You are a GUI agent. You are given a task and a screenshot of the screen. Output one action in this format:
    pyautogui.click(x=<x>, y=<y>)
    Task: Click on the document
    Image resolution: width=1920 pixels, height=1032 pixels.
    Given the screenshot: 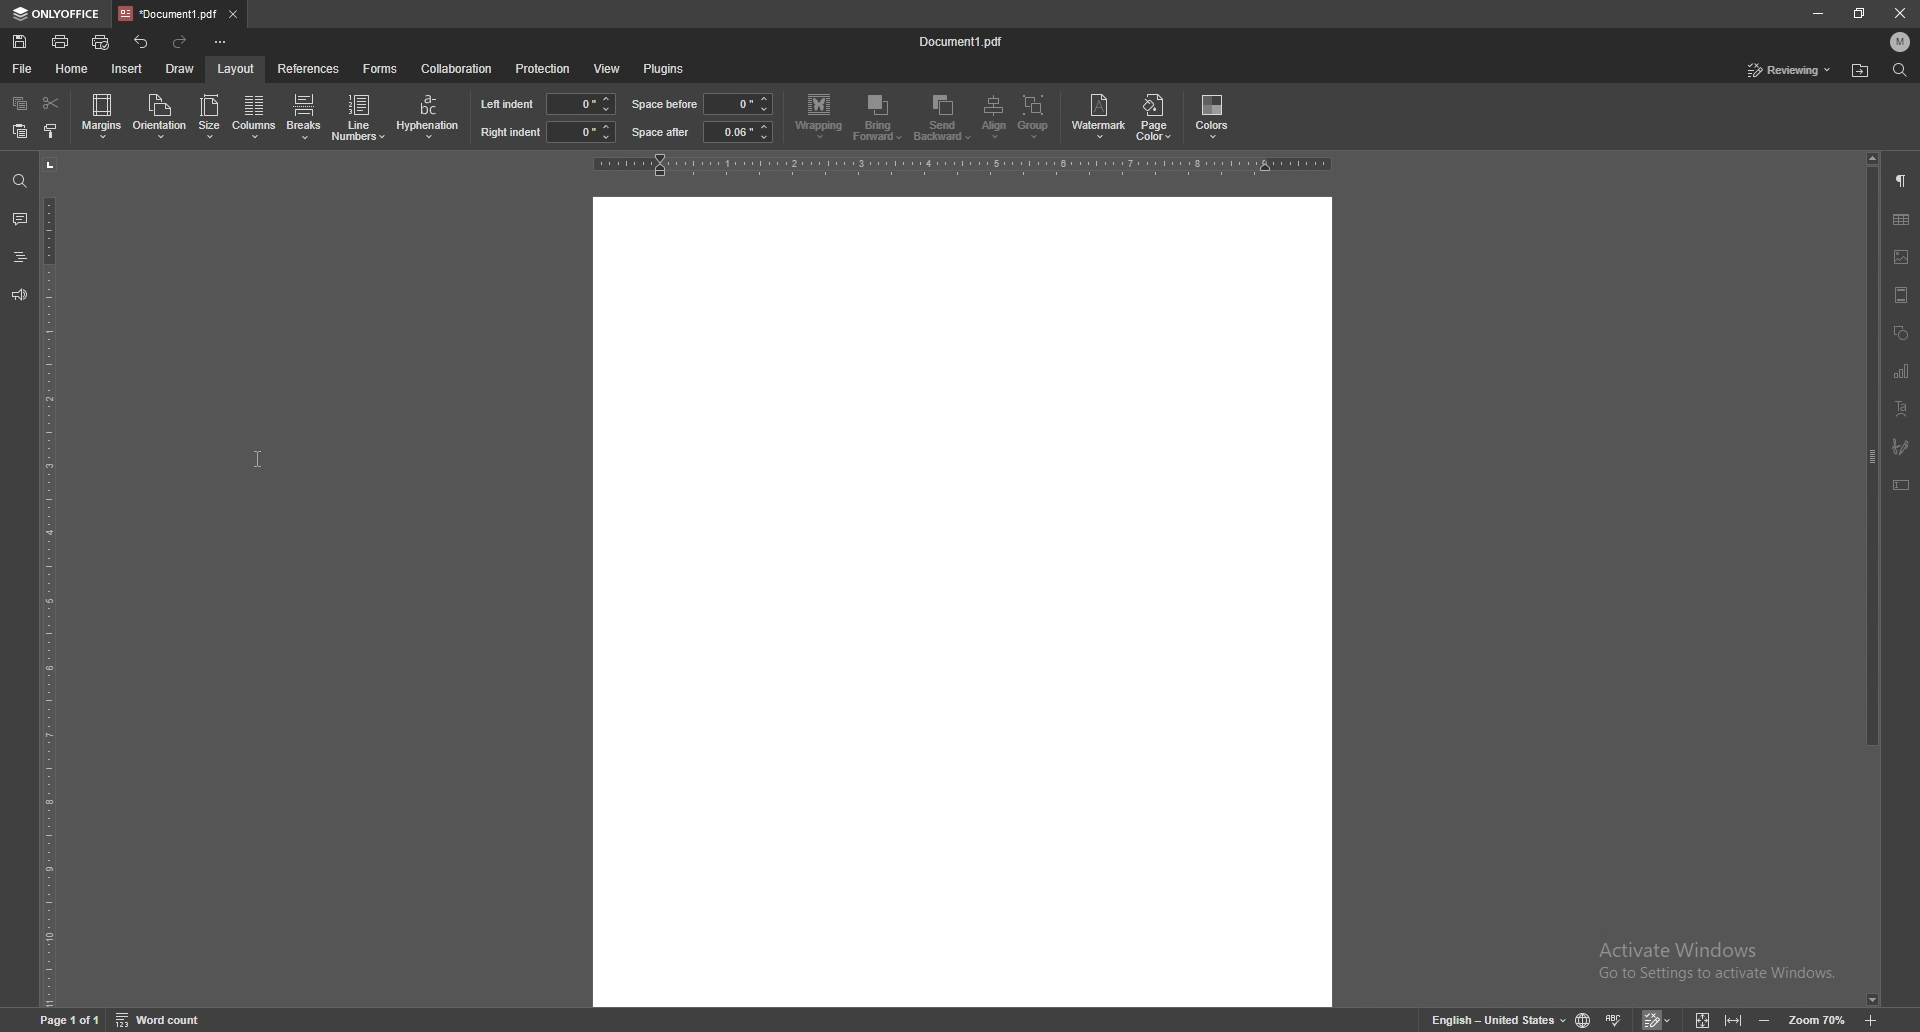 What is the action you would take?
    pyautogui.click(x=964, y=601)
    